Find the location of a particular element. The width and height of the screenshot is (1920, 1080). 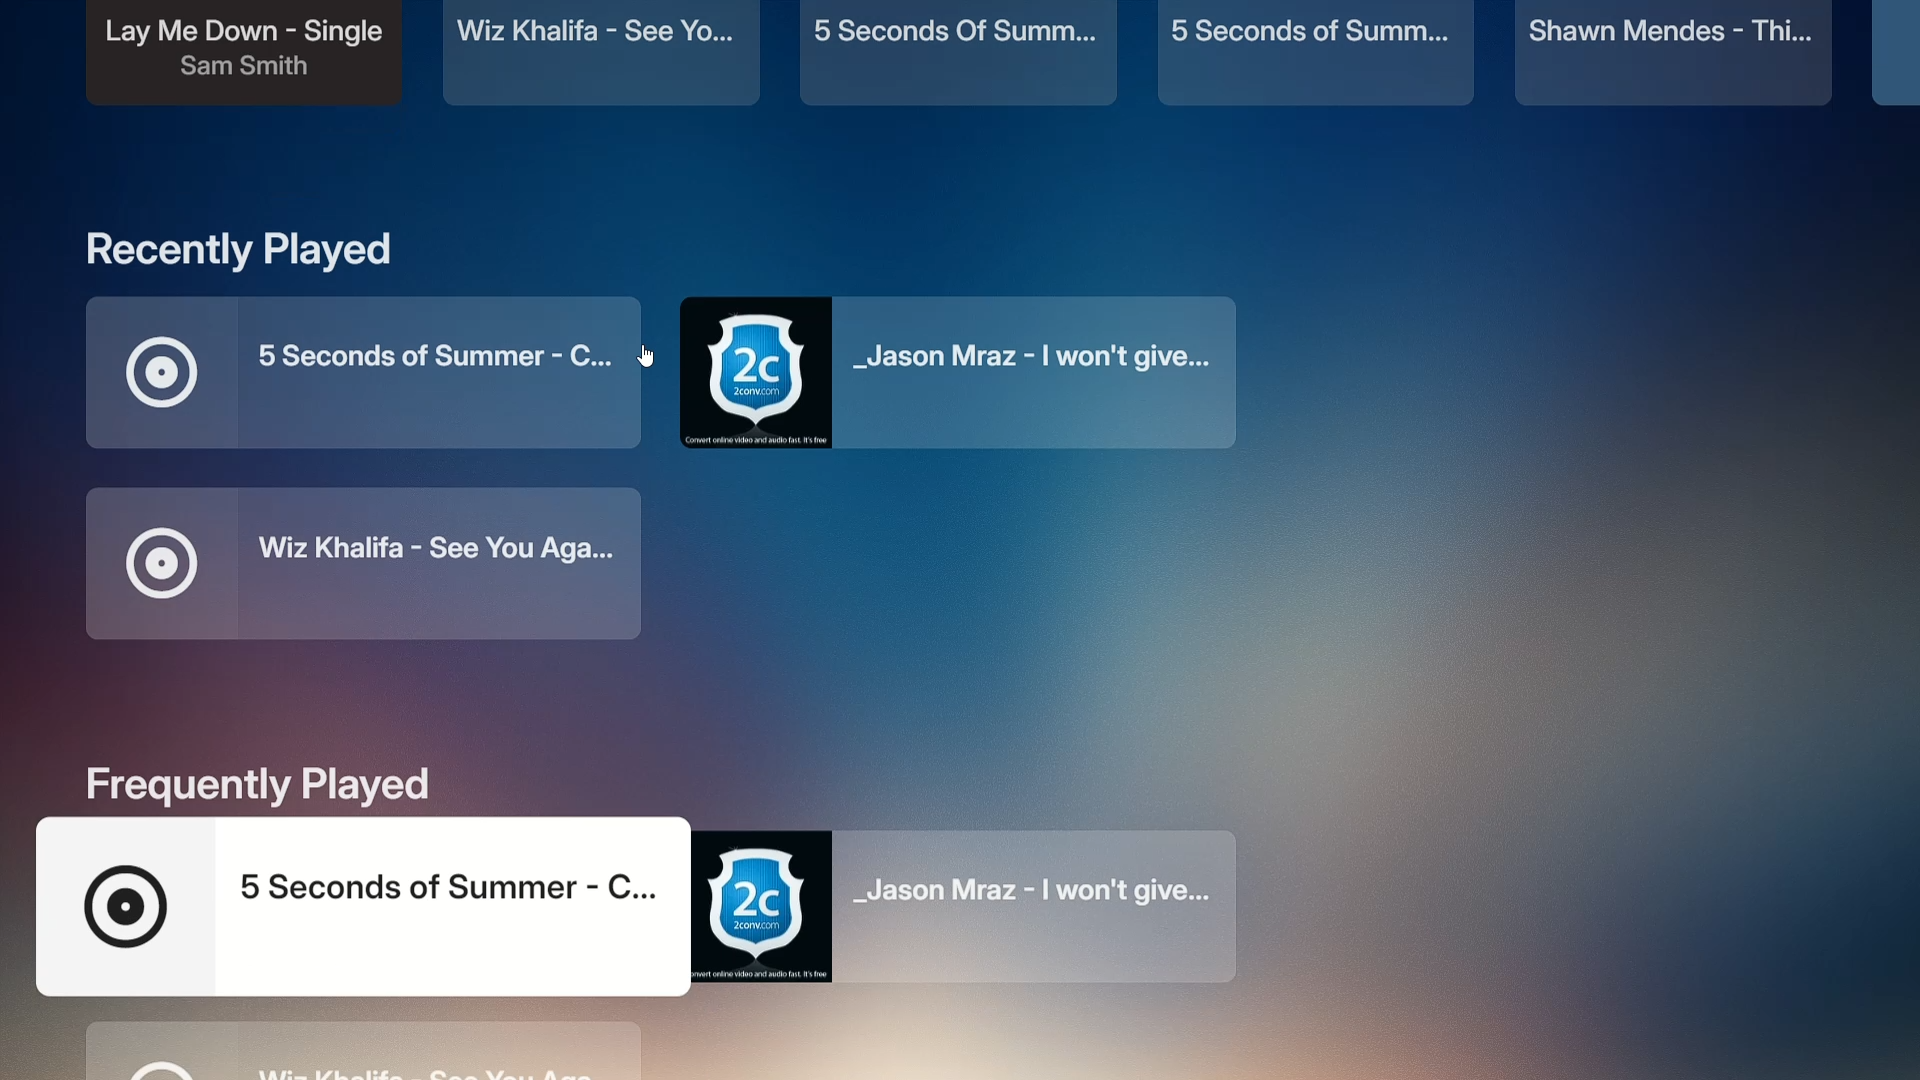

5 seconds of summer is located at coordinates (1318, 55).